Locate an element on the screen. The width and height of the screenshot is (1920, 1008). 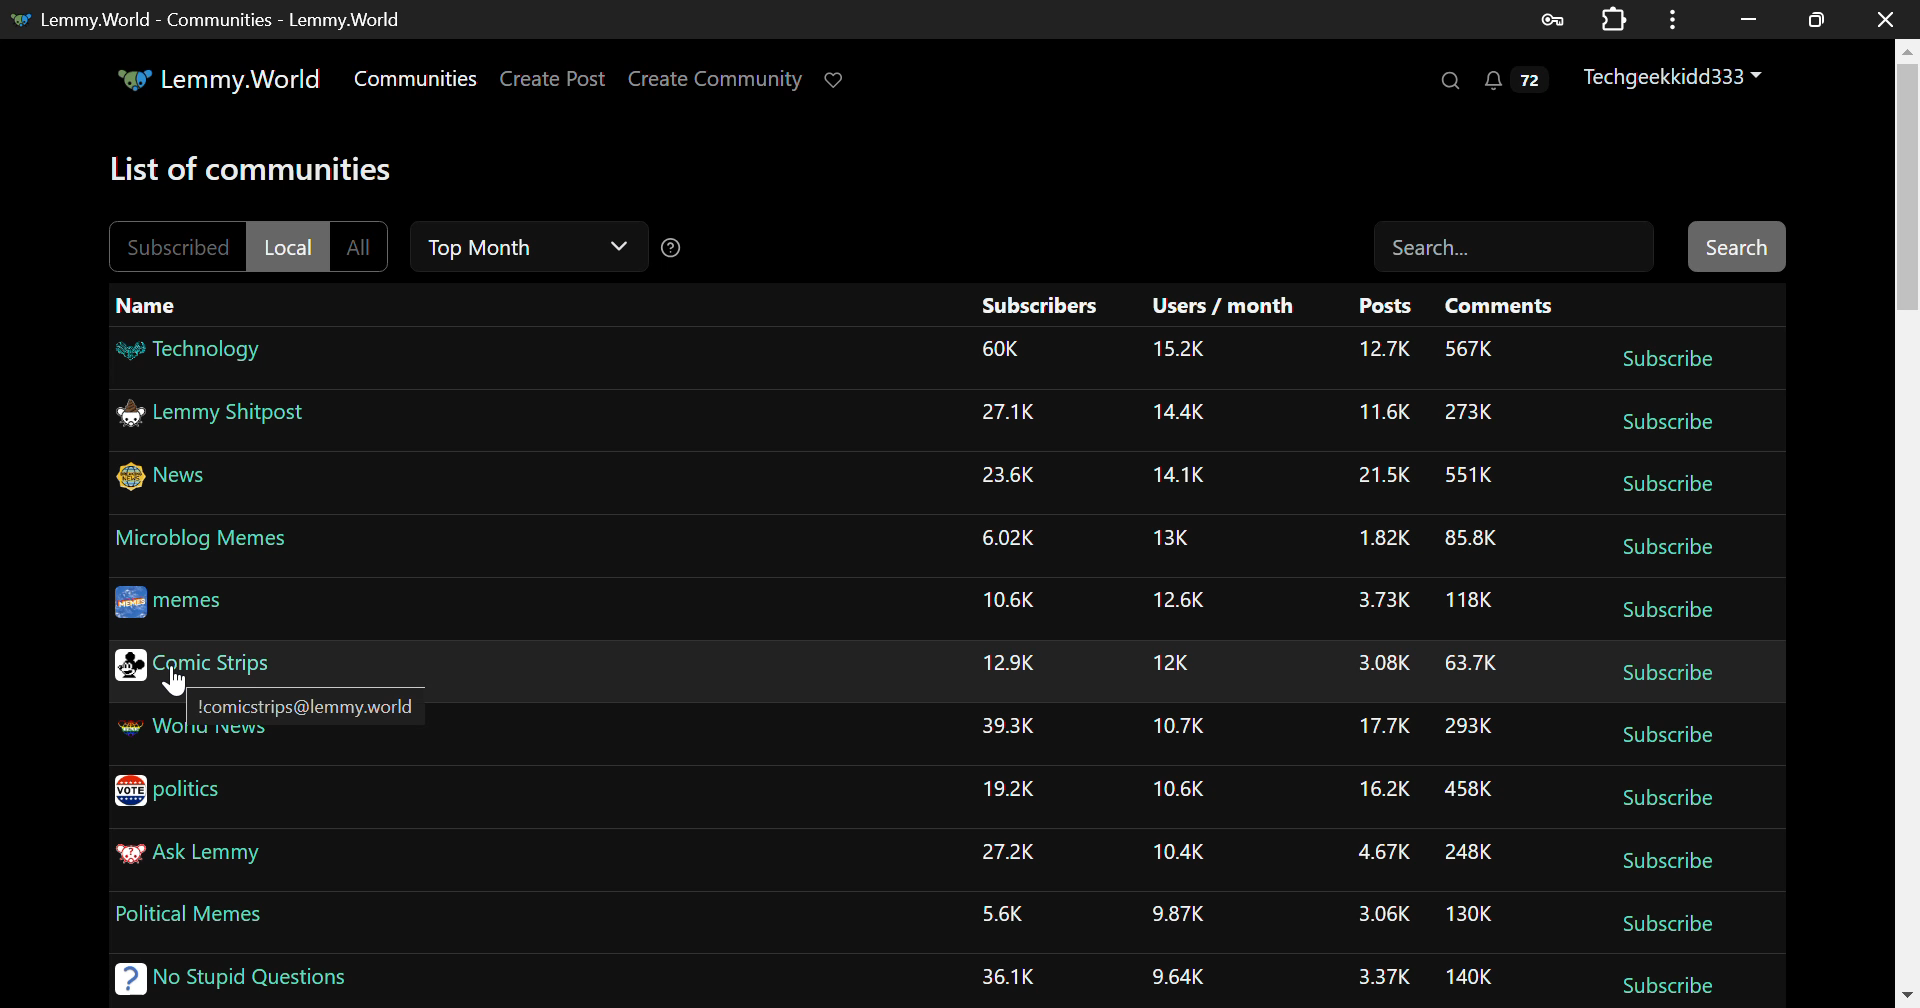
Amount is located at coordinates (1010, 852).